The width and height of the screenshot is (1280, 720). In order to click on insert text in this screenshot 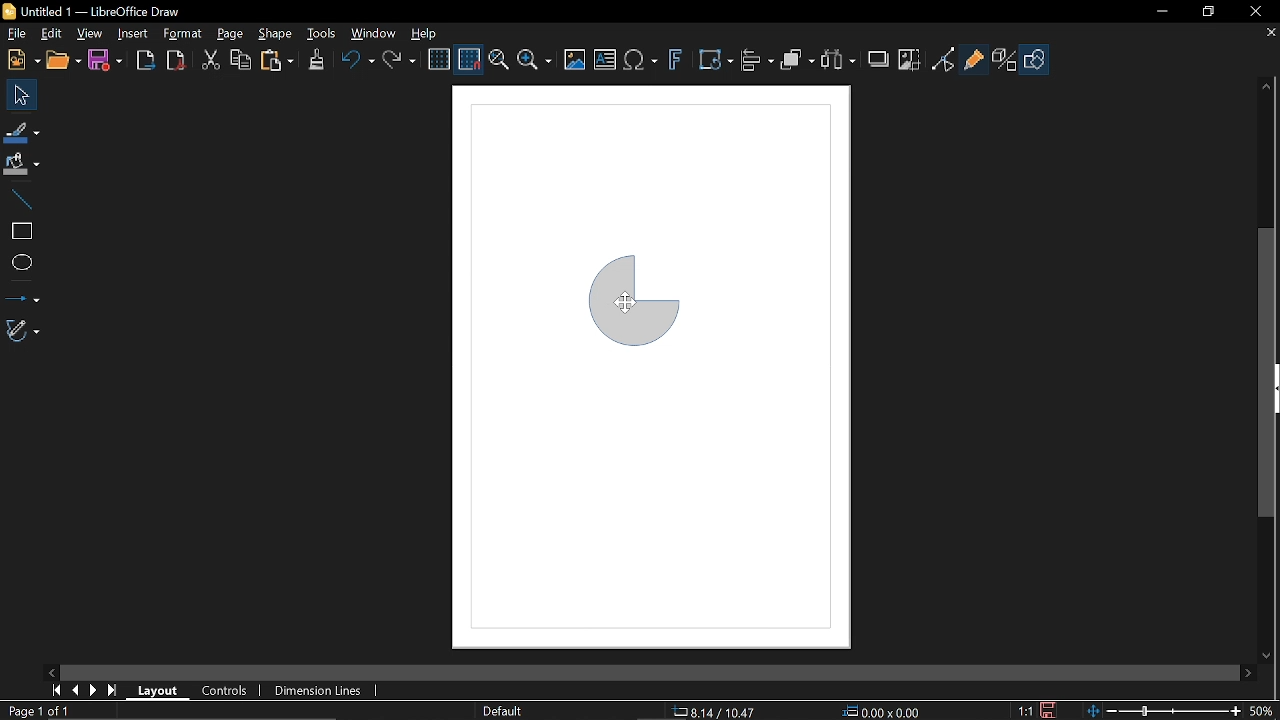, I will do `click(606, 59)`.